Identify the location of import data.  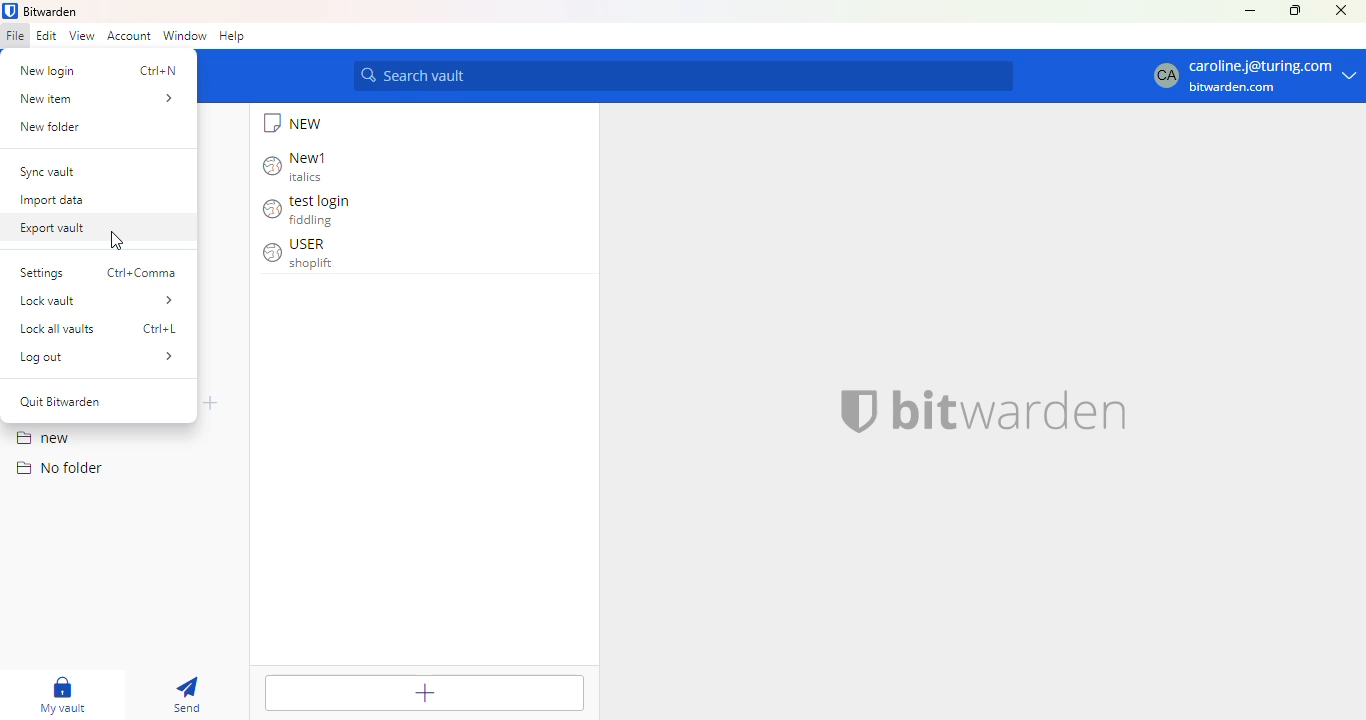
(101, 199).